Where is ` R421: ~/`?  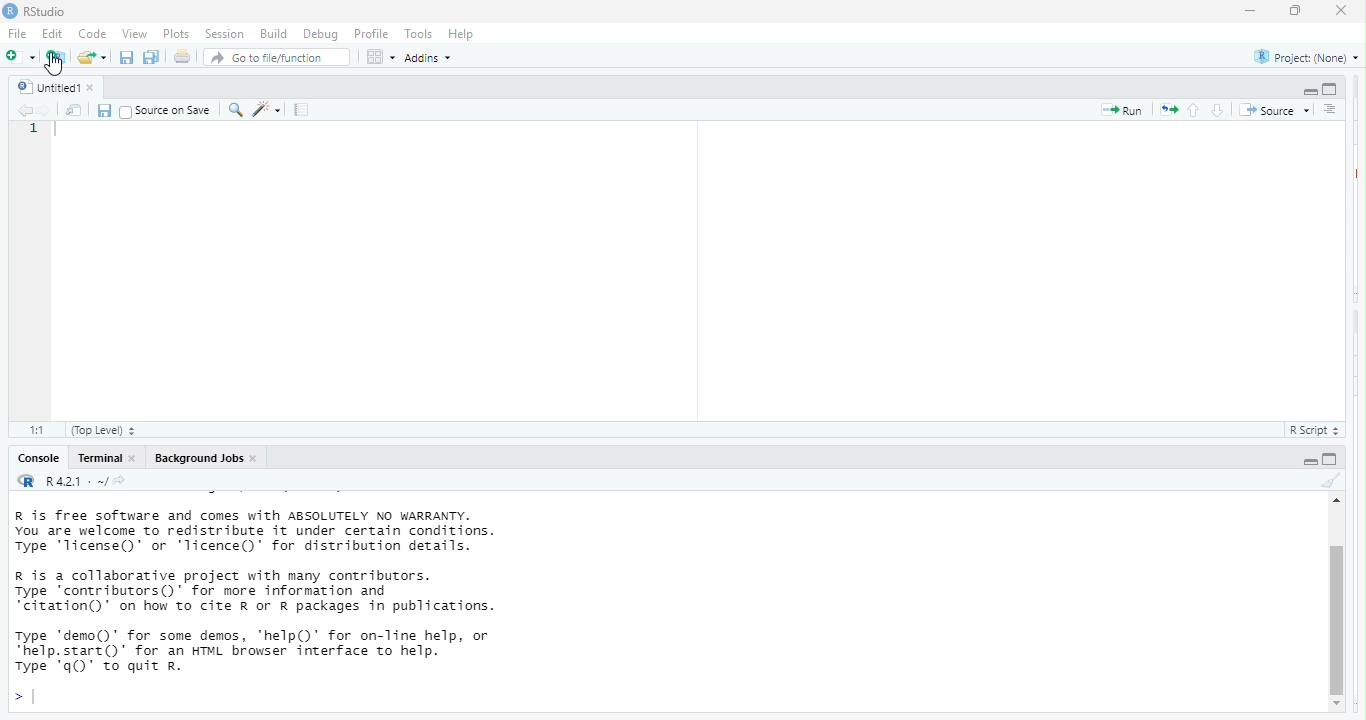  R421: ~/ is located at coordinates (96, 481).